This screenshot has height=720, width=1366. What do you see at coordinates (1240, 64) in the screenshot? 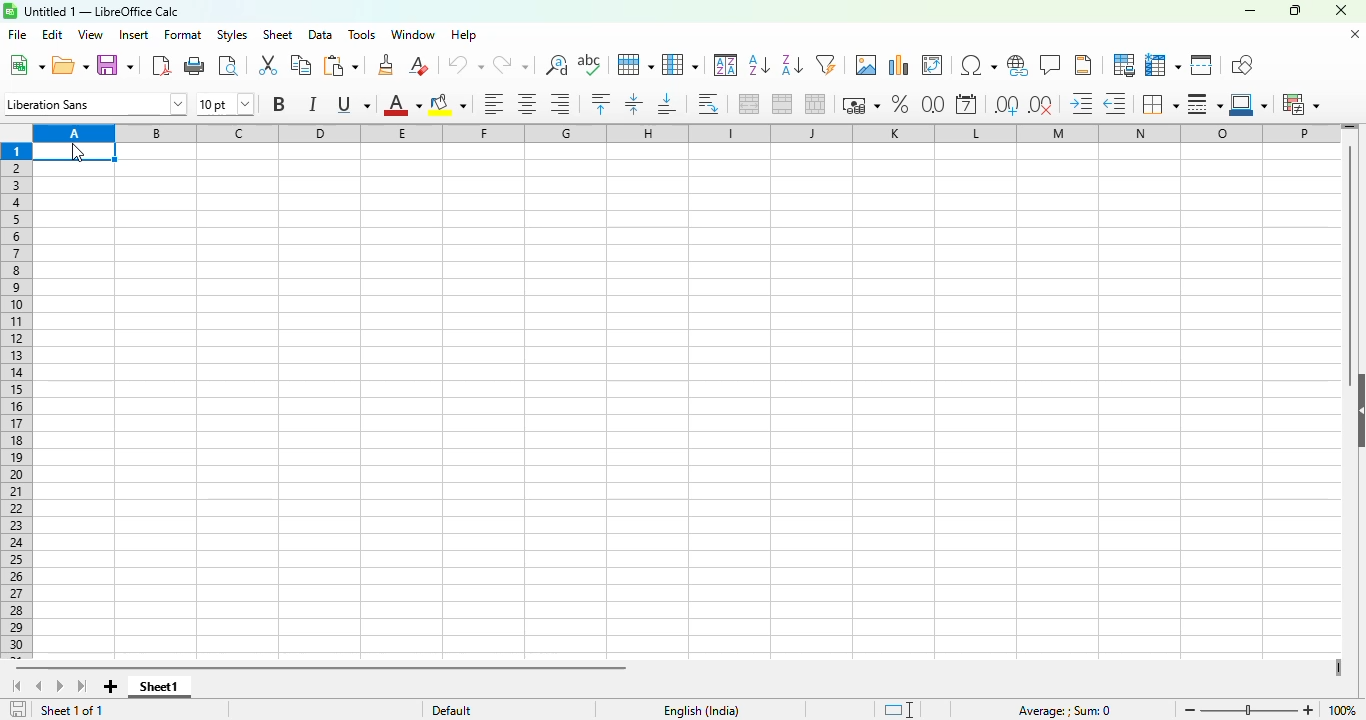
I see `show draw functions` at bounding box center [1240, 64].